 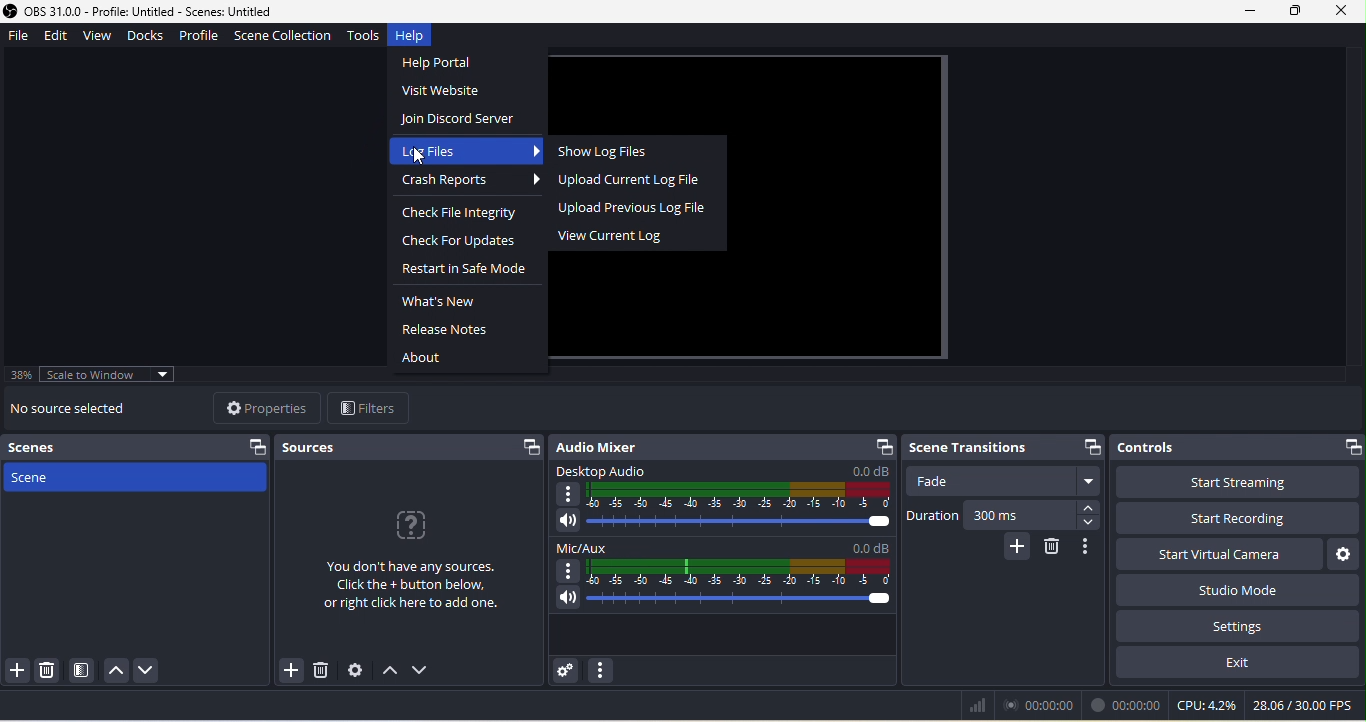 I want to click on docks, so click(x=152, y=37).